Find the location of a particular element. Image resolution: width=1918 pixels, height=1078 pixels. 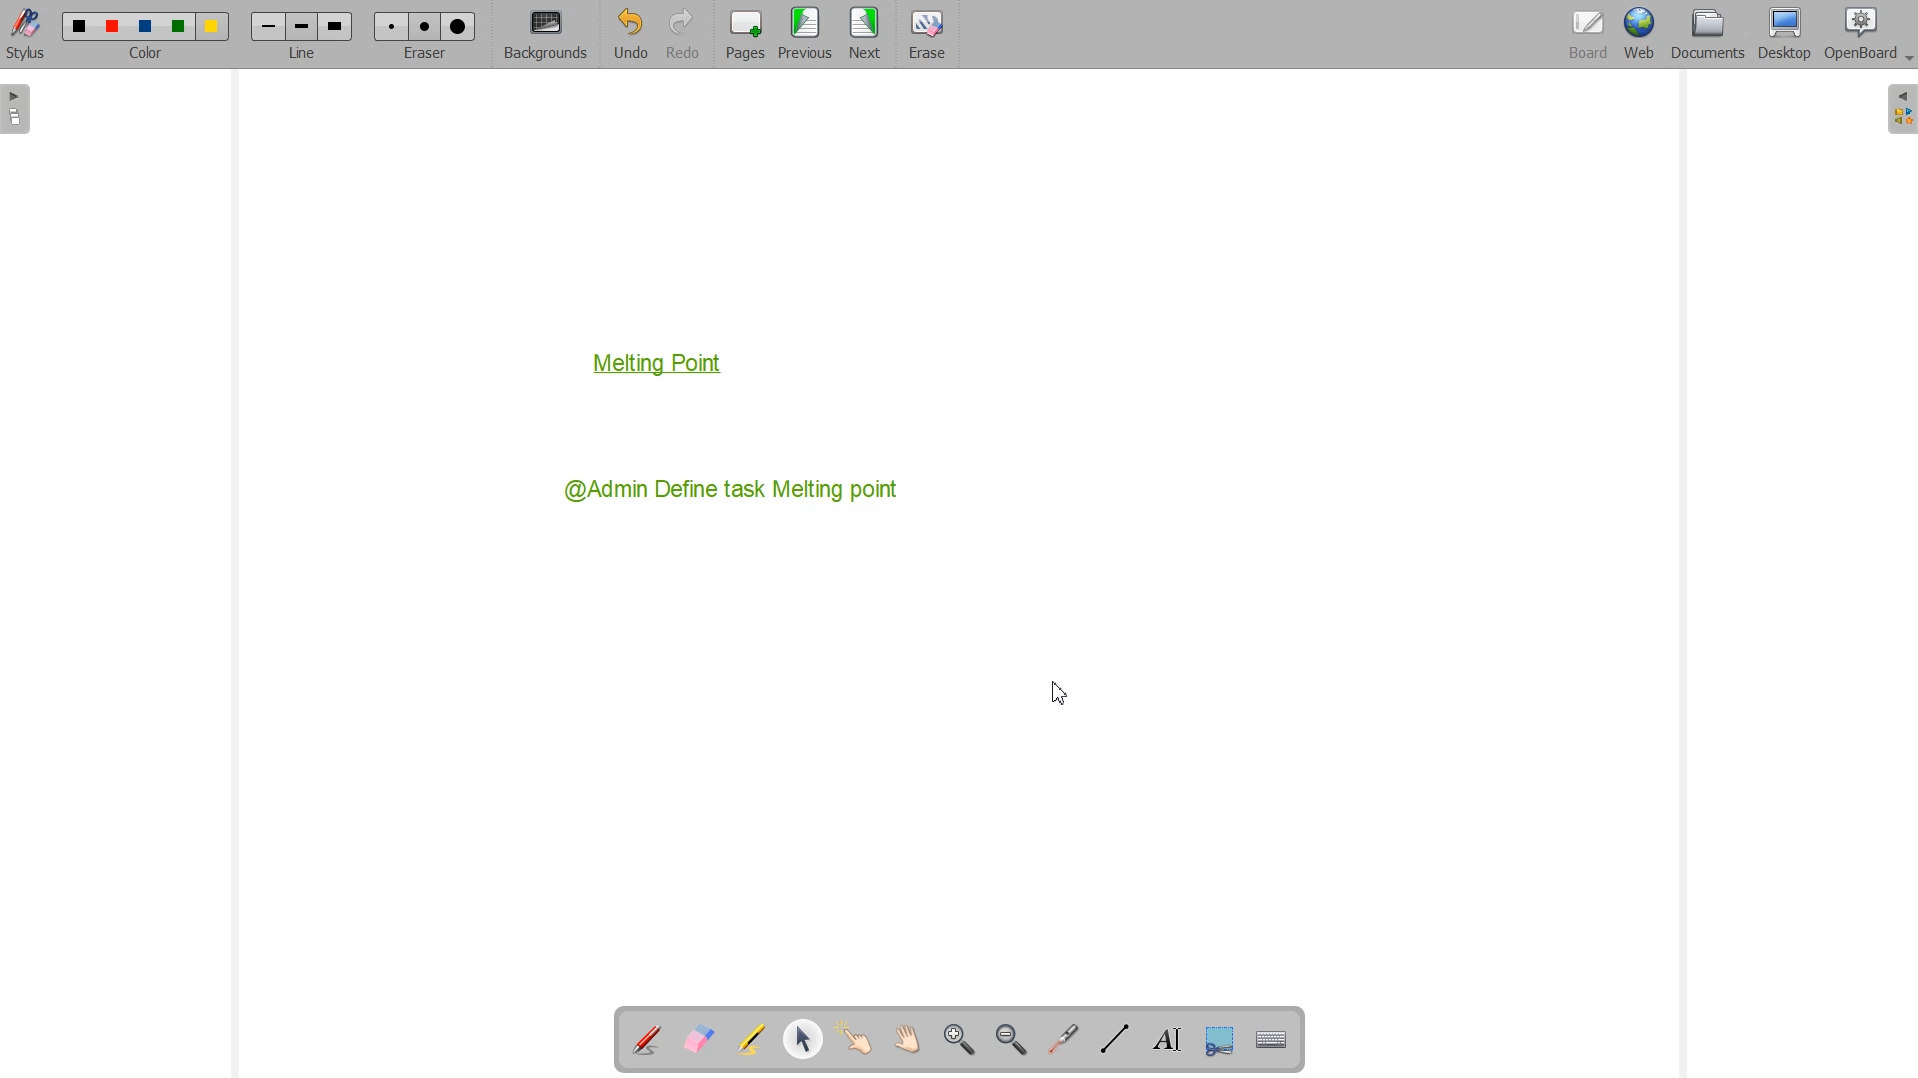

Dropdown box is located at coordinates (1906, 61).